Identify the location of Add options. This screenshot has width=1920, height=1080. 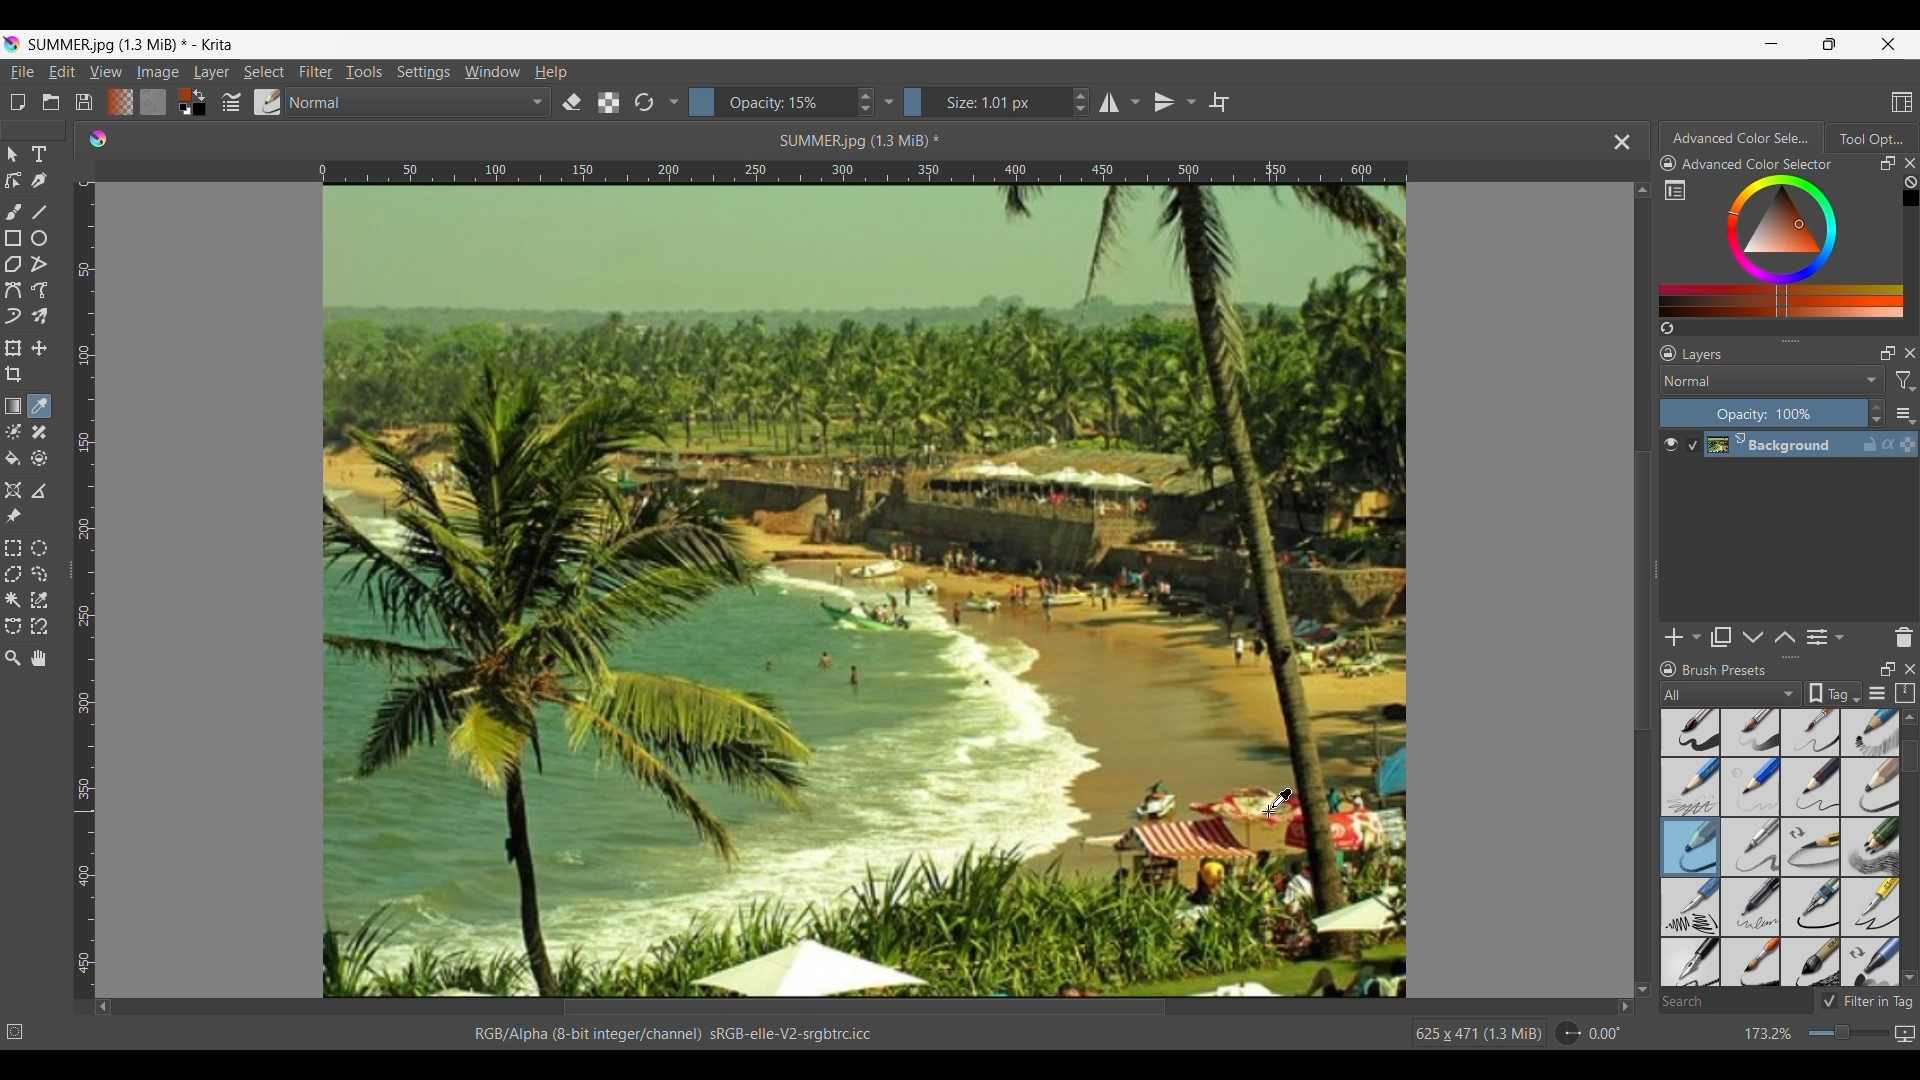
(1696, 638).